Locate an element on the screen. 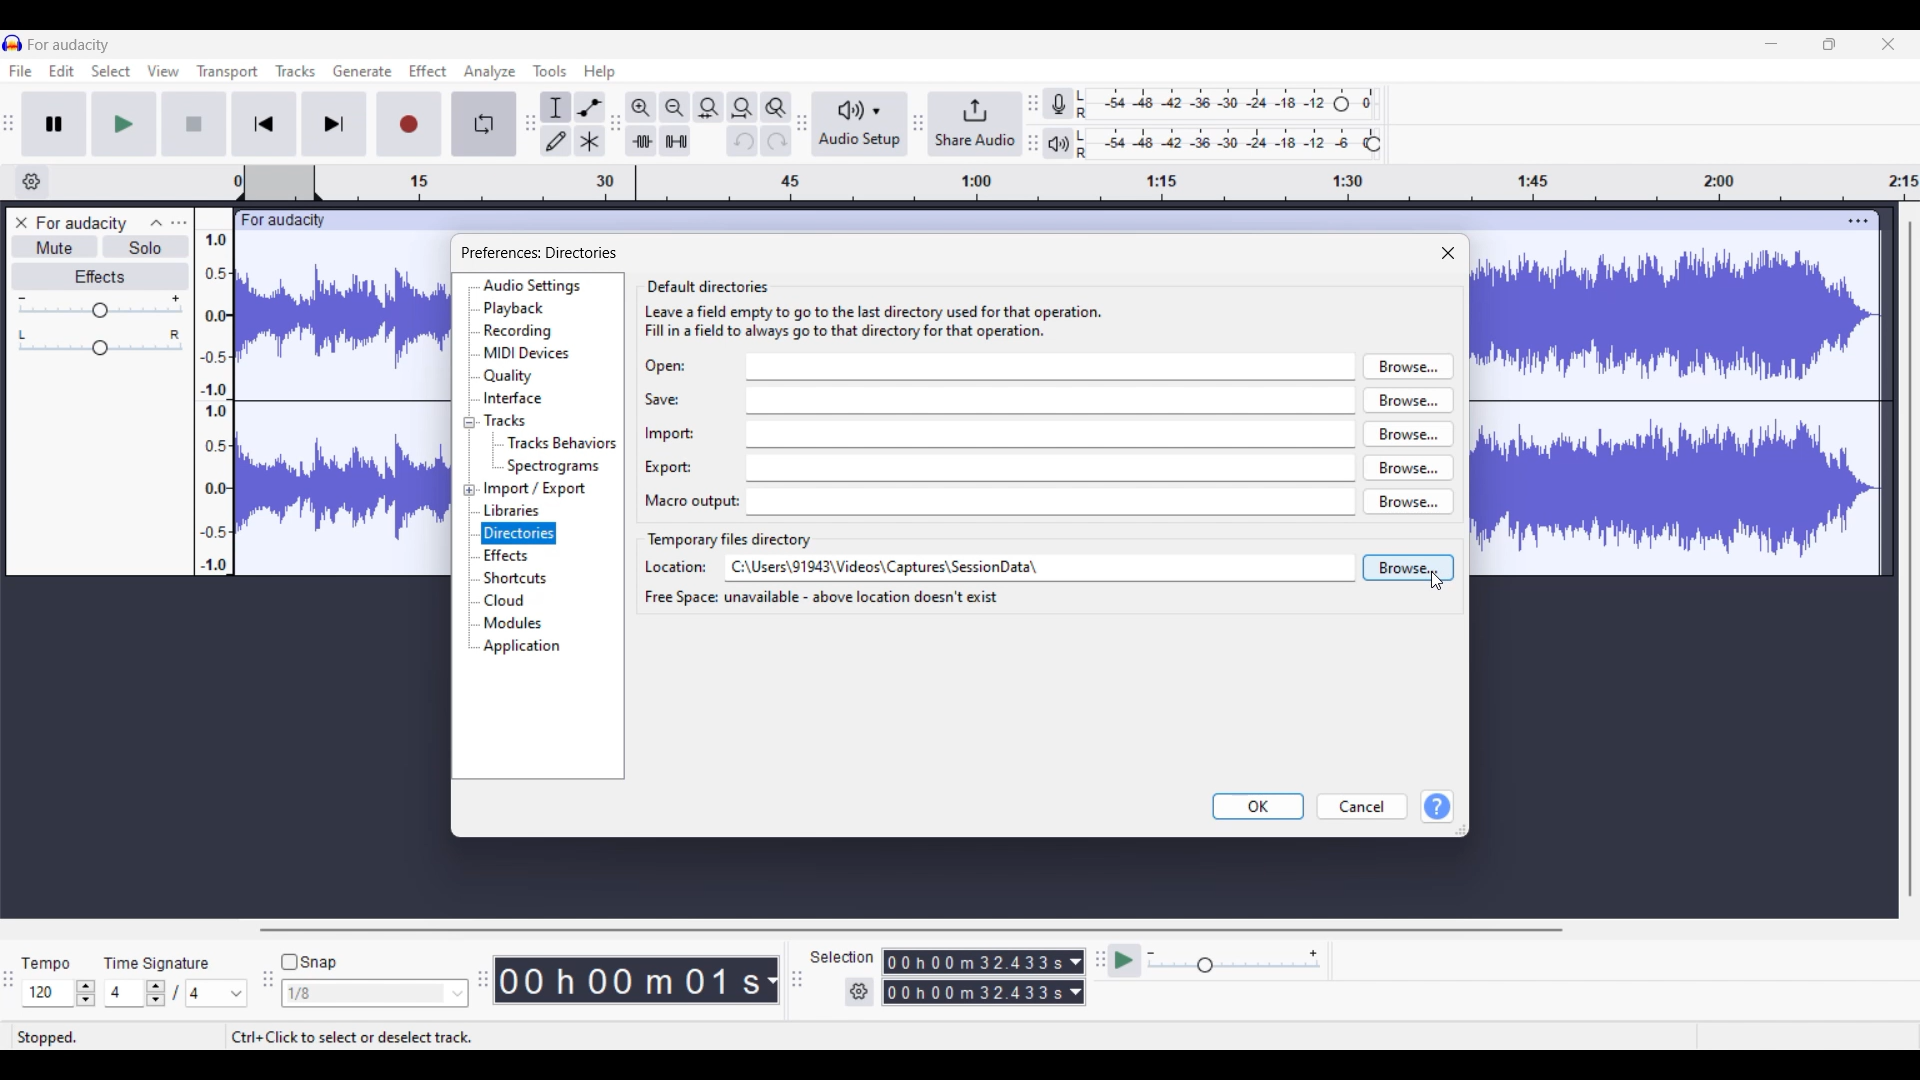 The width and height of the screenshot is (1920, 1080). Measurement is located at coordinates (772, 981).